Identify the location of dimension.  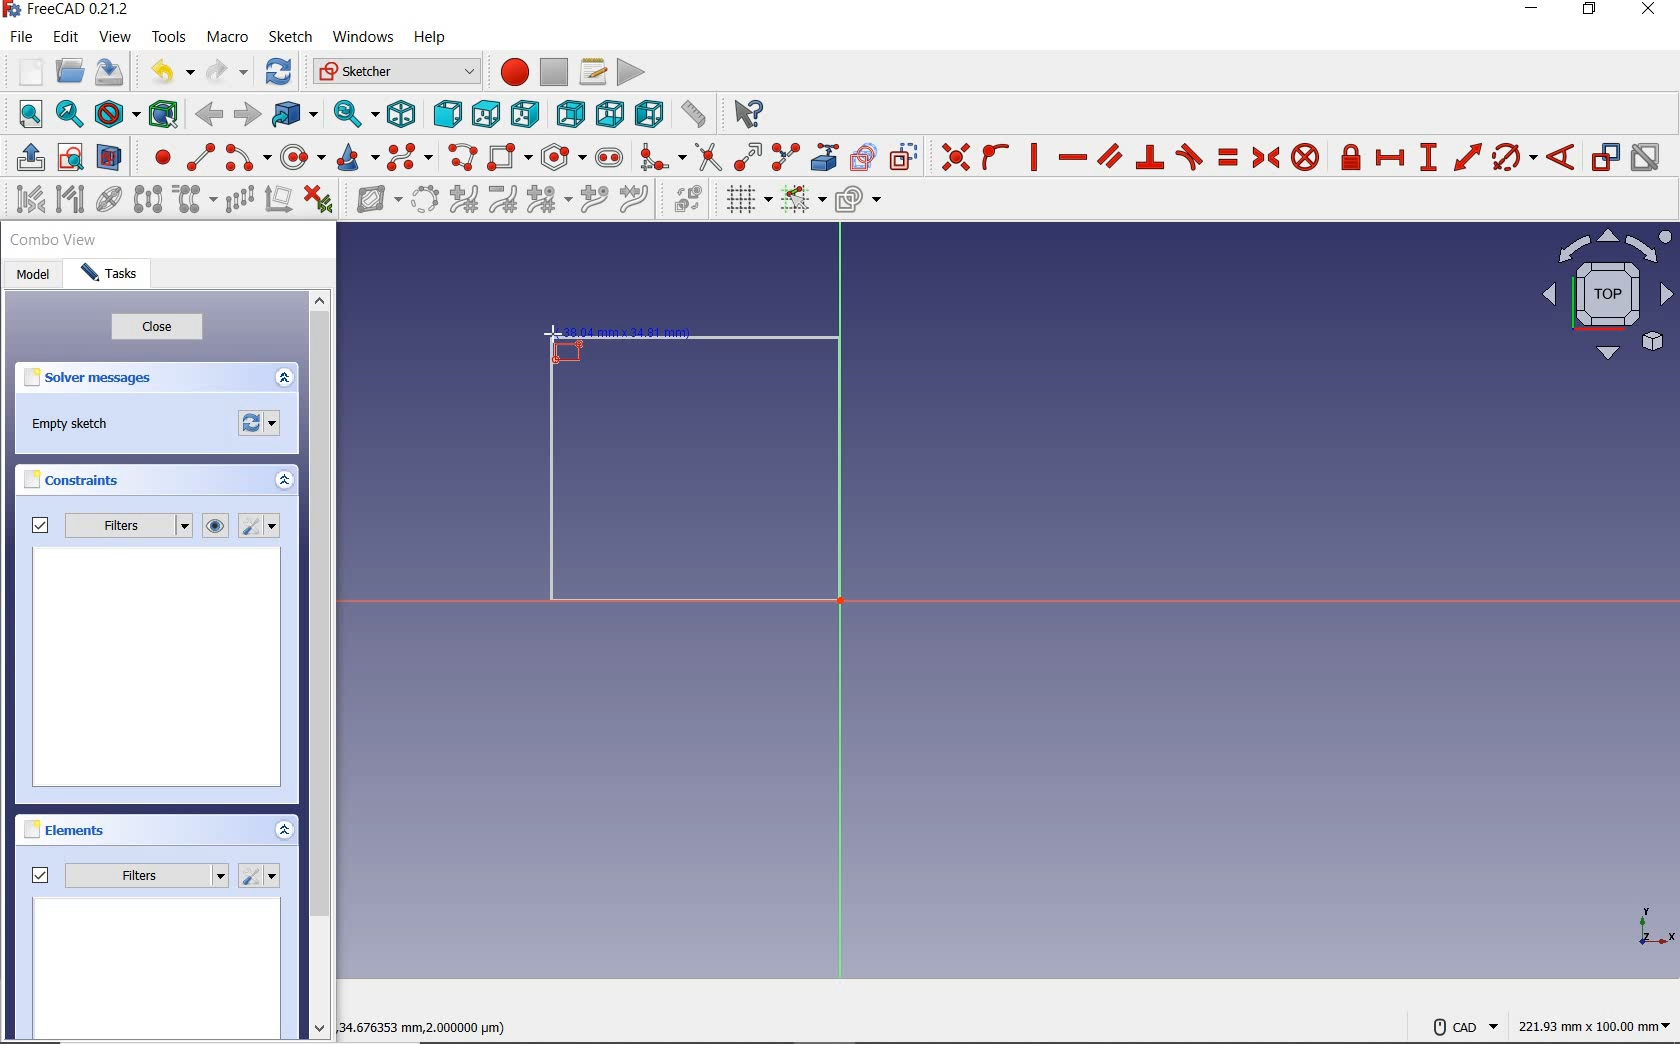
(1597, 1025).